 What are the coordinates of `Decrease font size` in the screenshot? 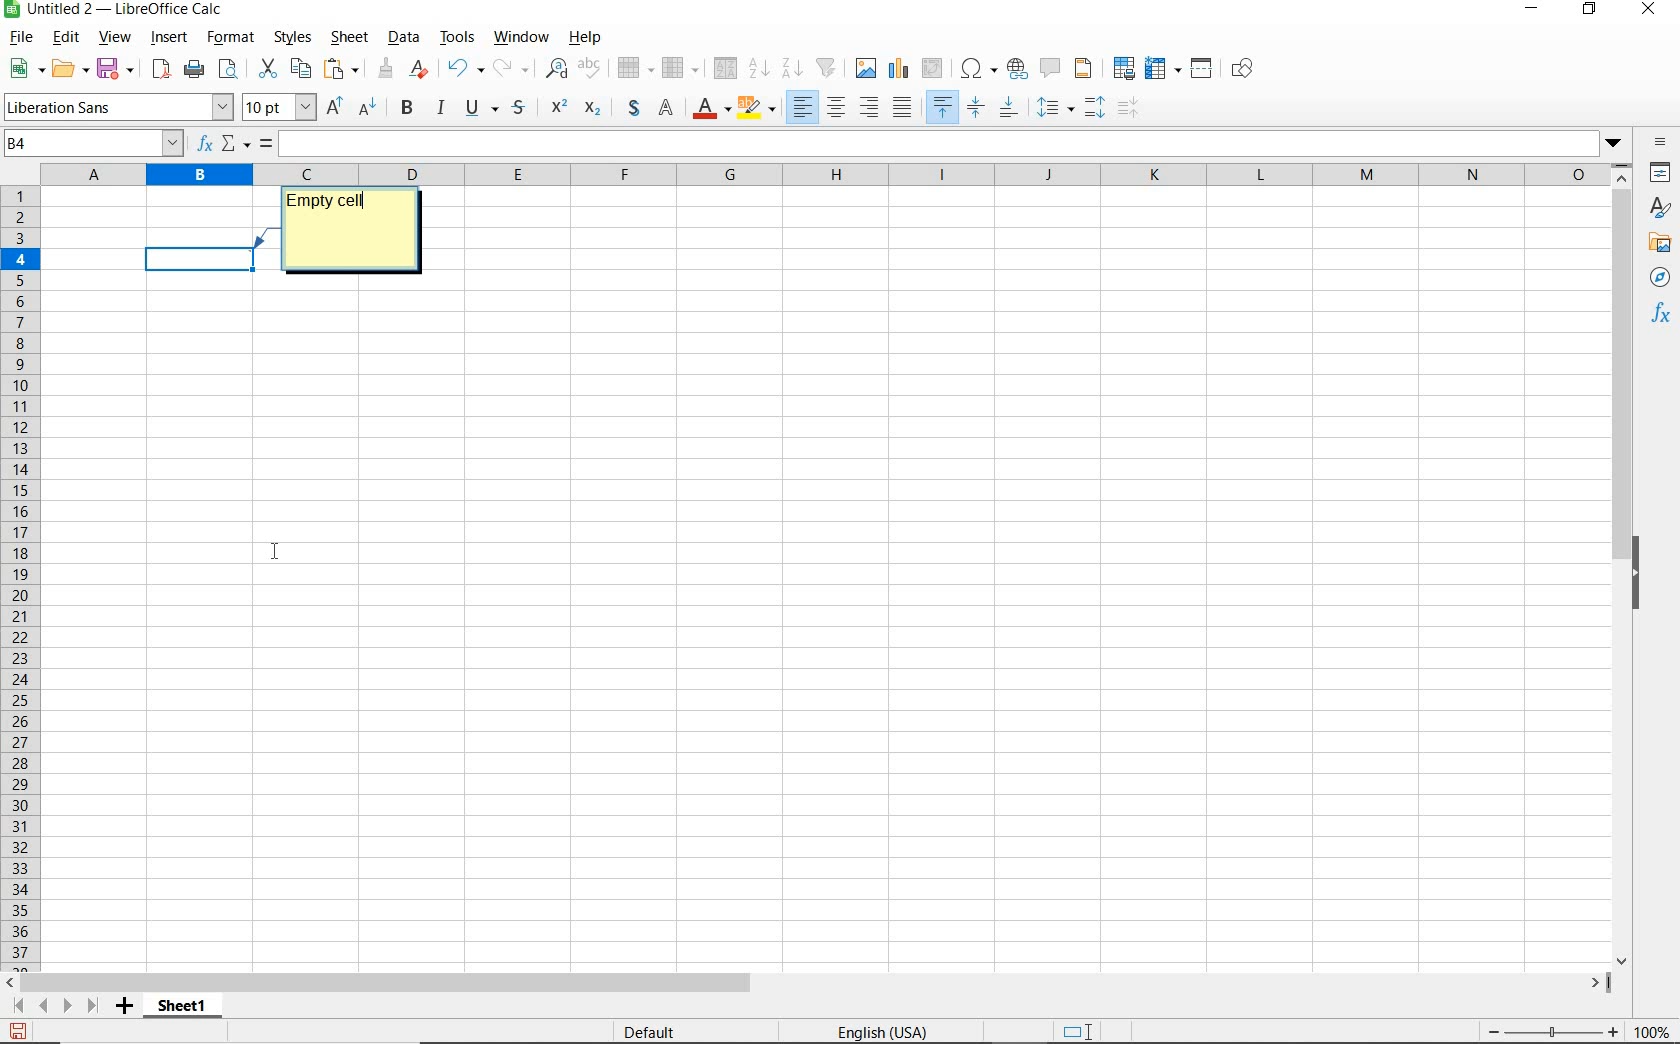 It's located at (368, 109).